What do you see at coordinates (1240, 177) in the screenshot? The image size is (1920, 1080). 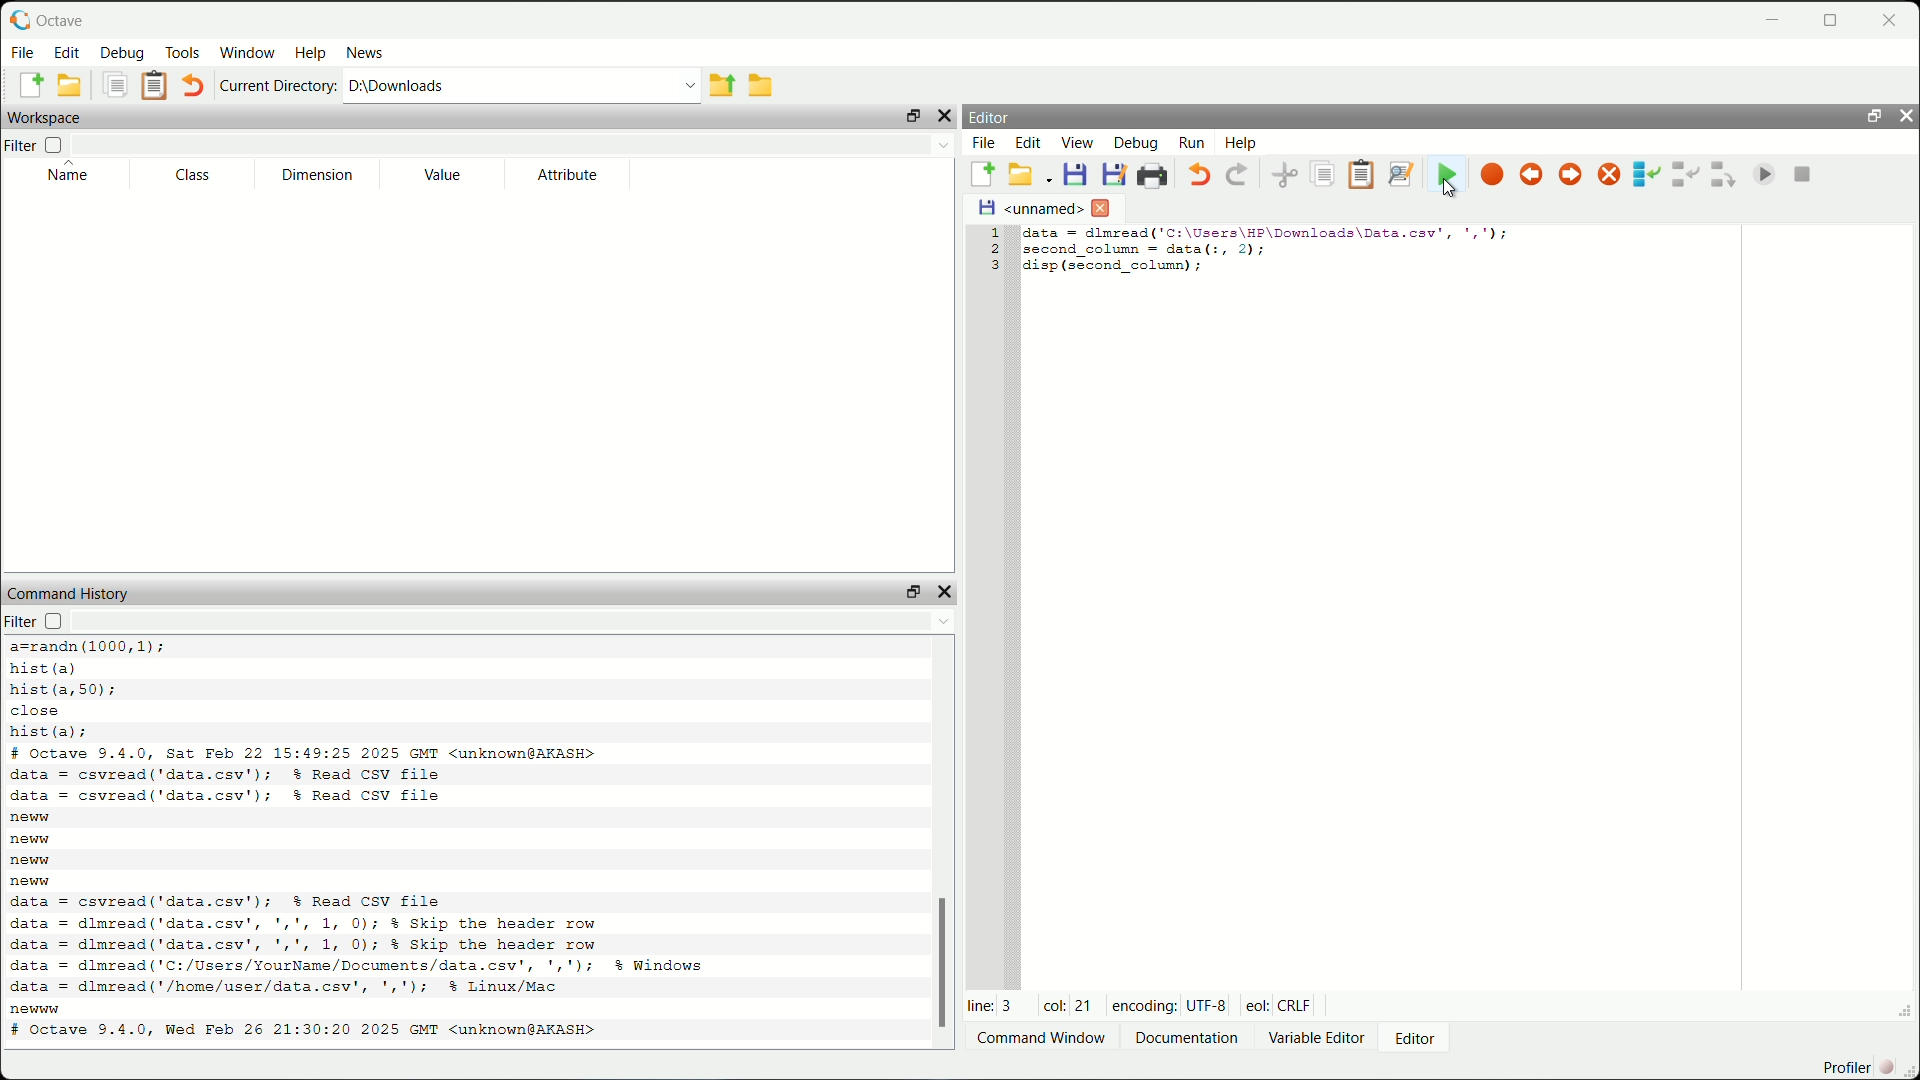 I see `redo` at bounding box center [1240, 177].